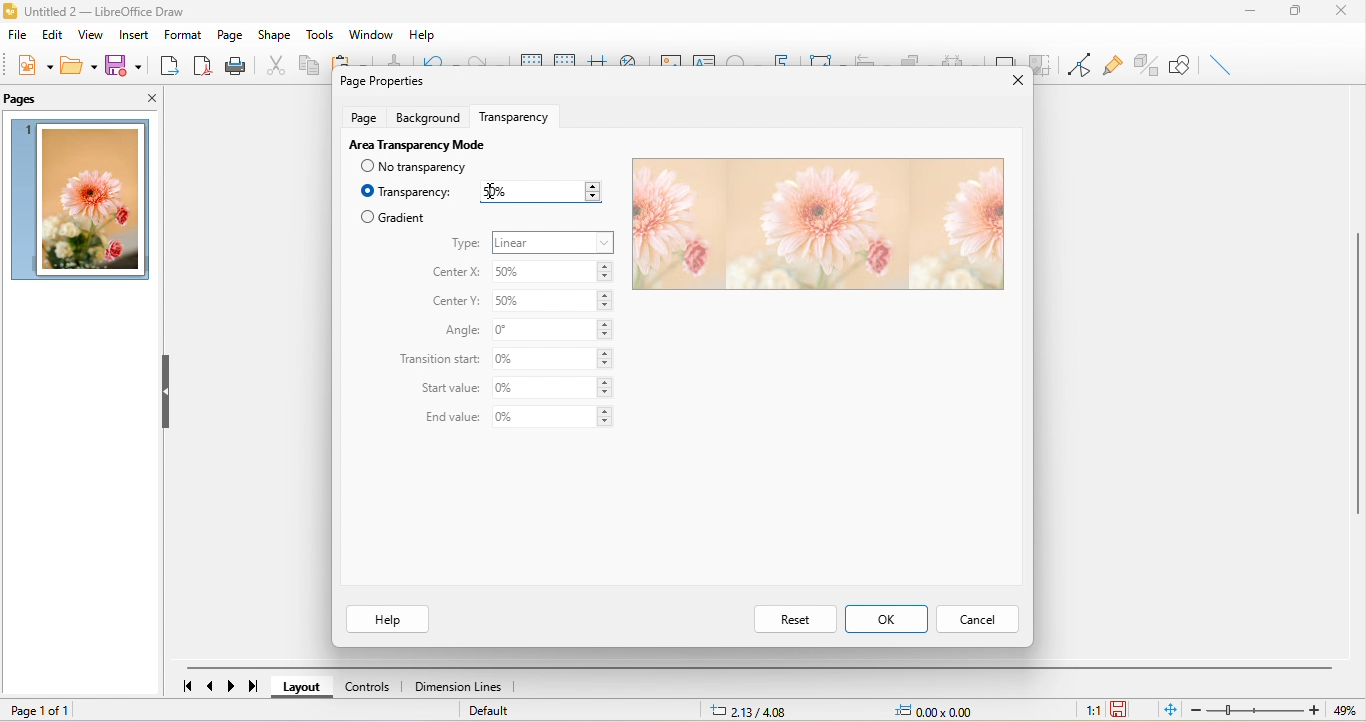 The width and height of the screenshot is (1366, 722). I want to click on new, so click(36, 65).